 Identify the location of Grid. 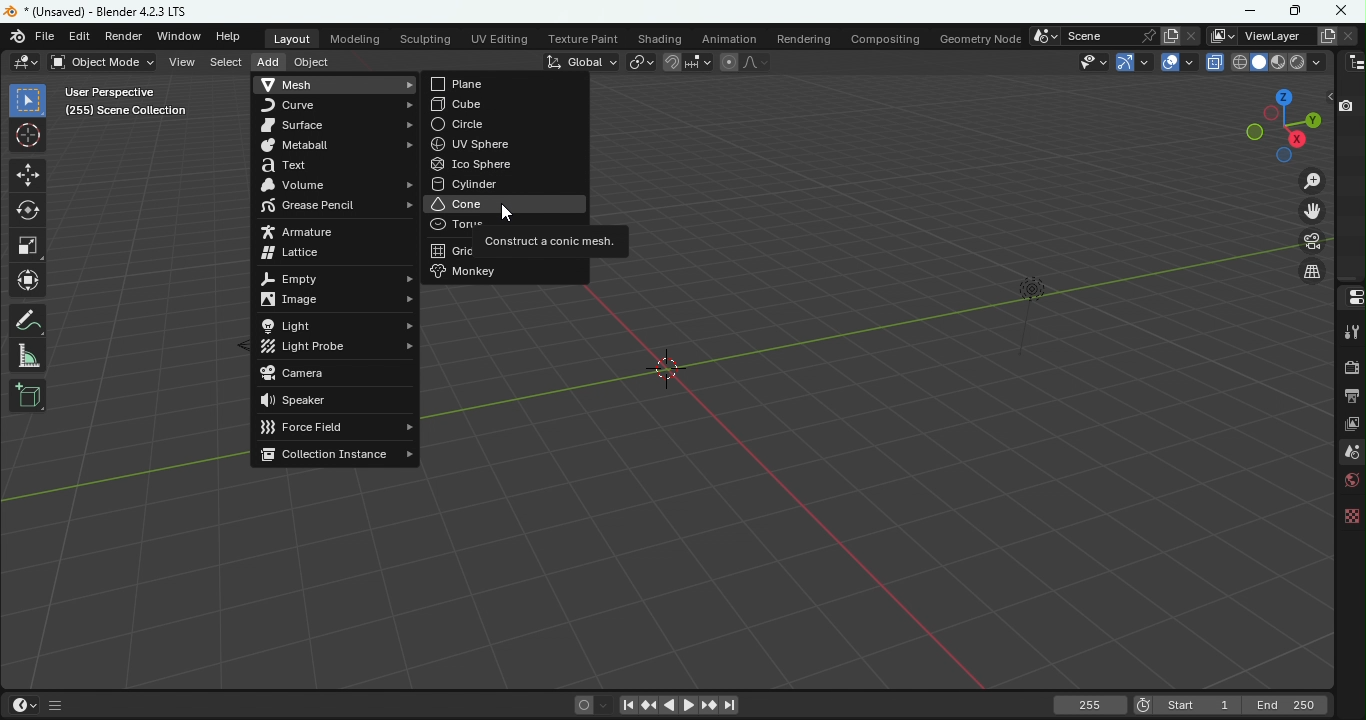
(456, 251).